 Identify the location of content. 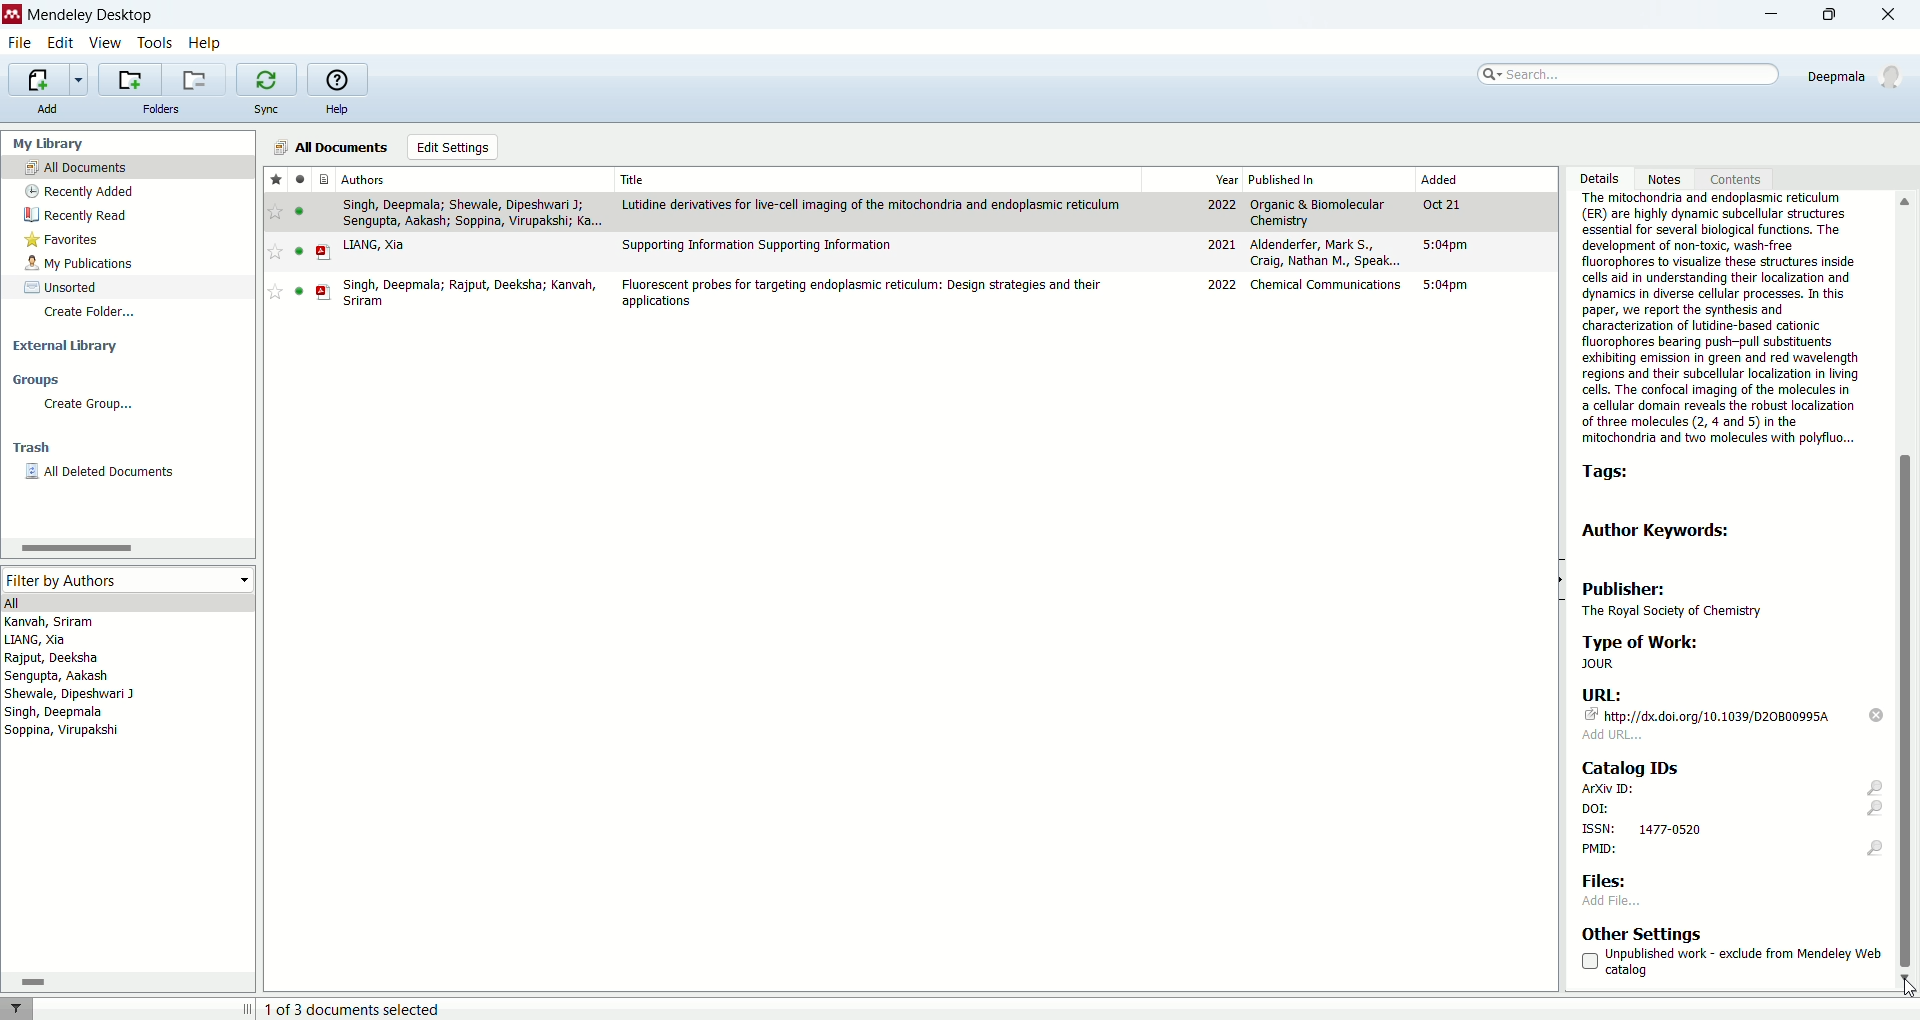
(1732, 178).